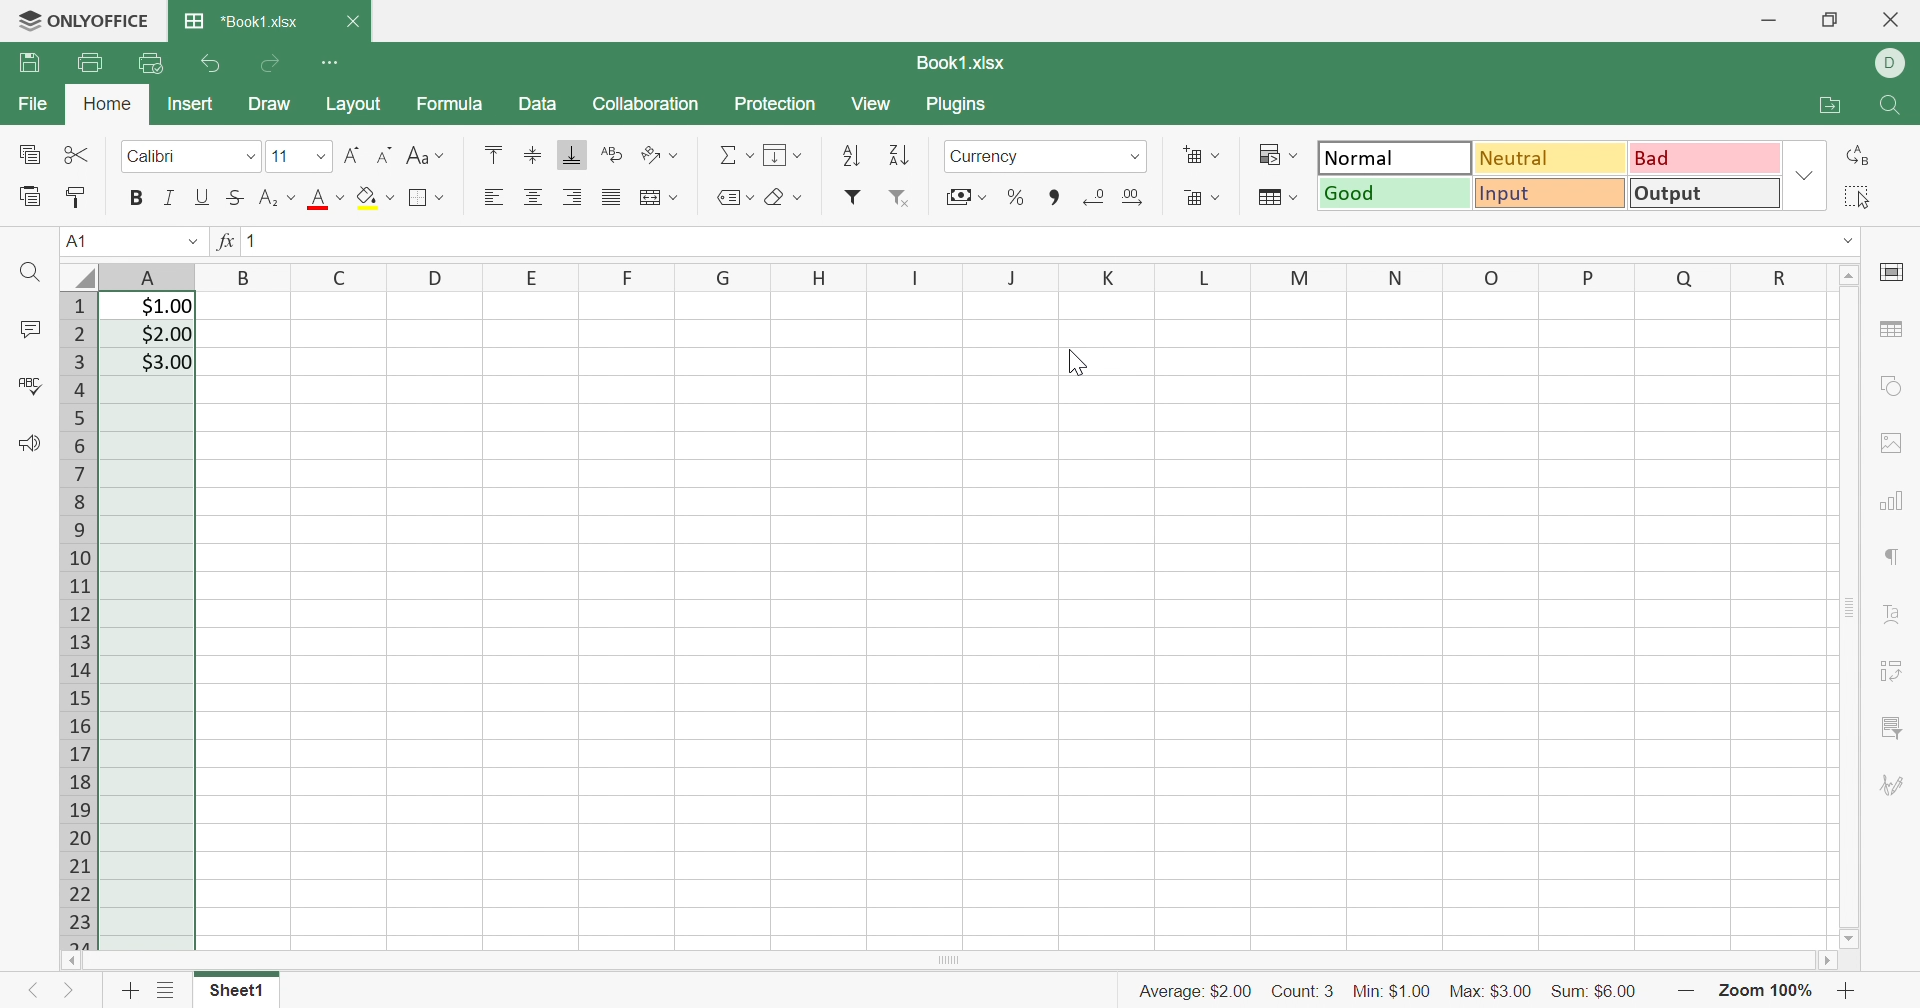  I want to click on Row numbers, so click(81, 620).